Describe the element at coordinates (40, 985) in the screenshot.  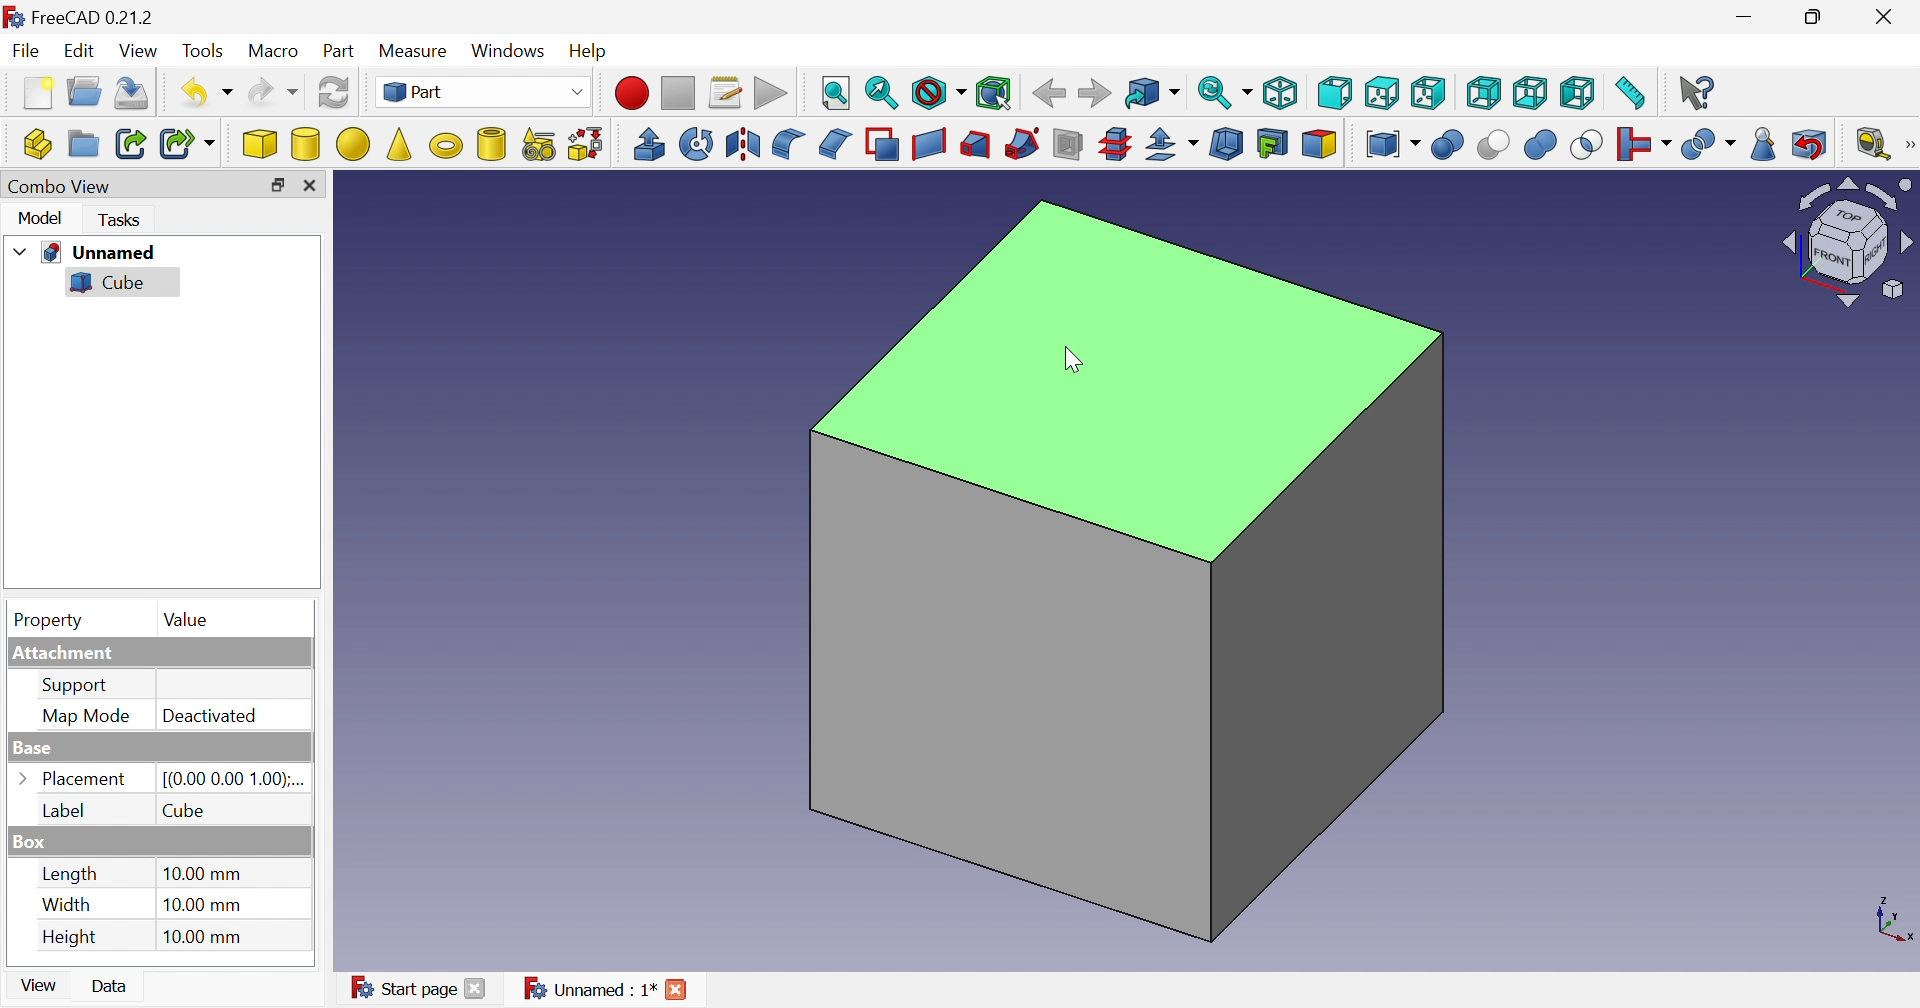
I see `View` at that location.